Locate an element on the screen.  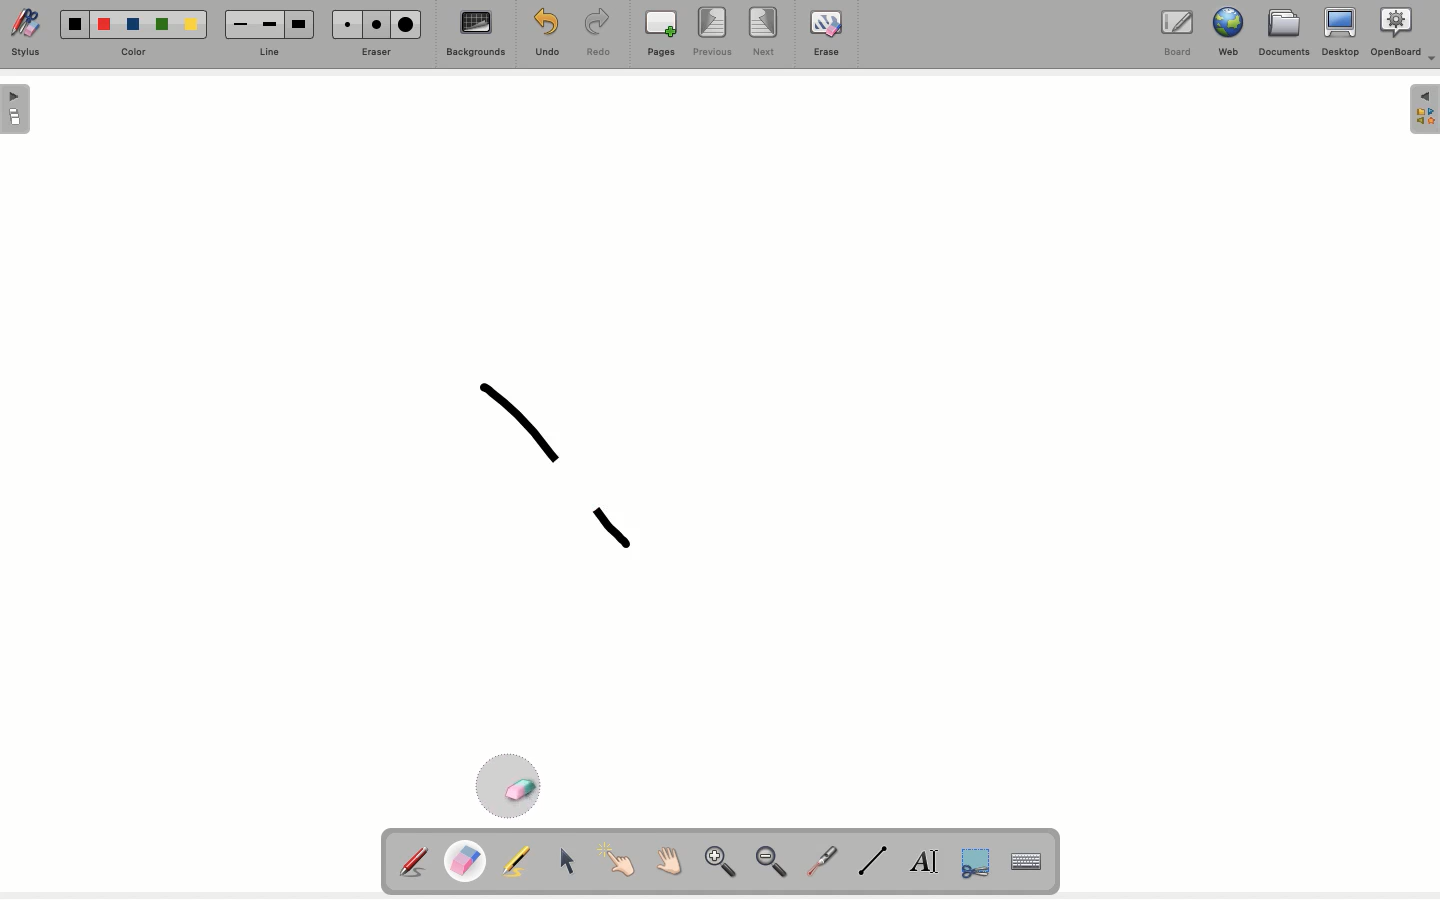
Zoom out is located at coordinates (777, 864).